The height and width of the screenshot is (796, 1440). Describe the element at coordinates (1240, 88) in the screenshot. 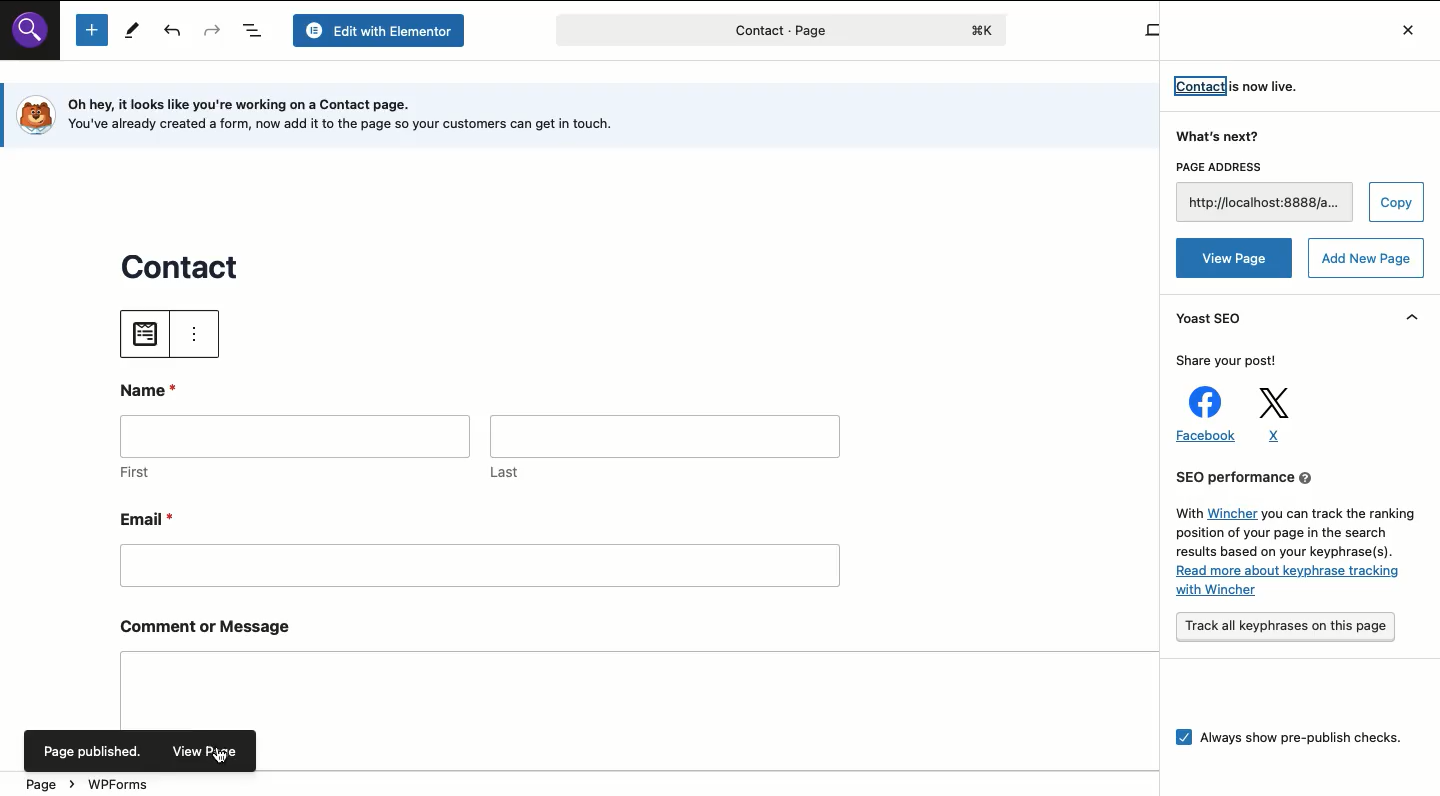

I see `Contact is now live` at that location.